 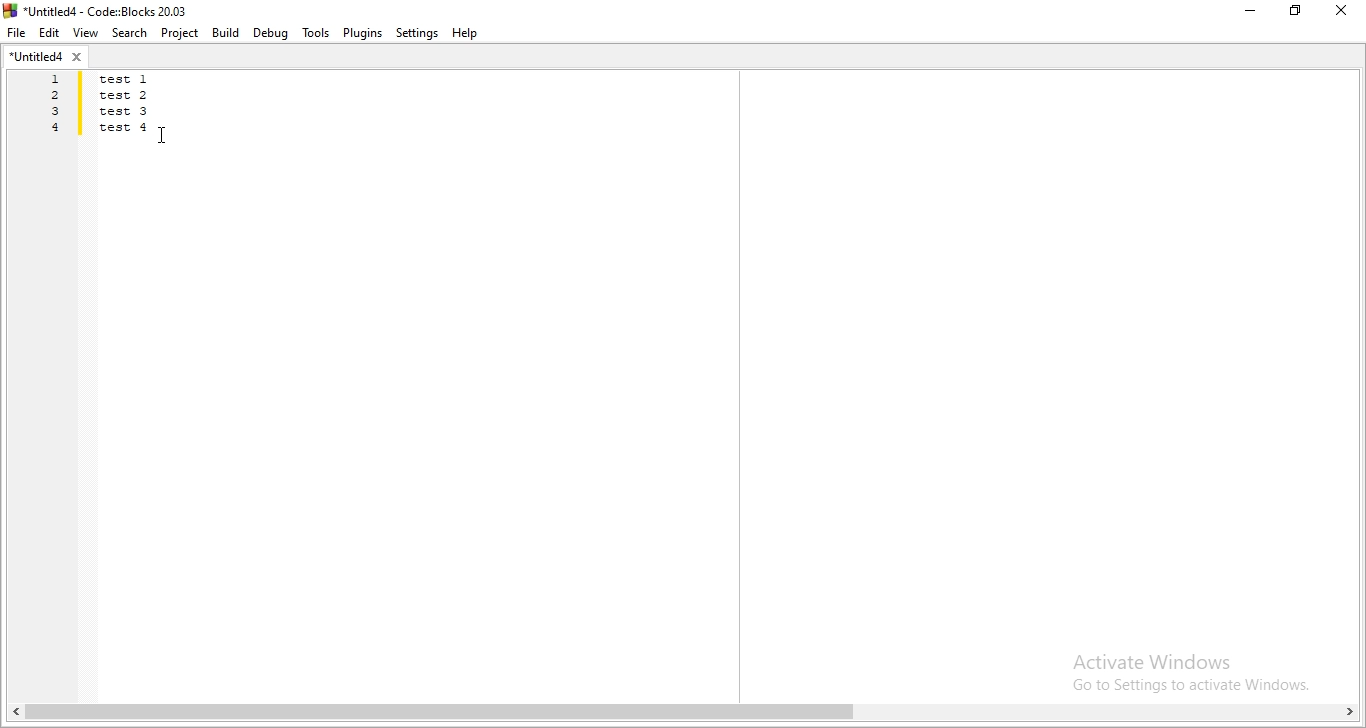 I want to click on title bar, so click(x=105, y=10).